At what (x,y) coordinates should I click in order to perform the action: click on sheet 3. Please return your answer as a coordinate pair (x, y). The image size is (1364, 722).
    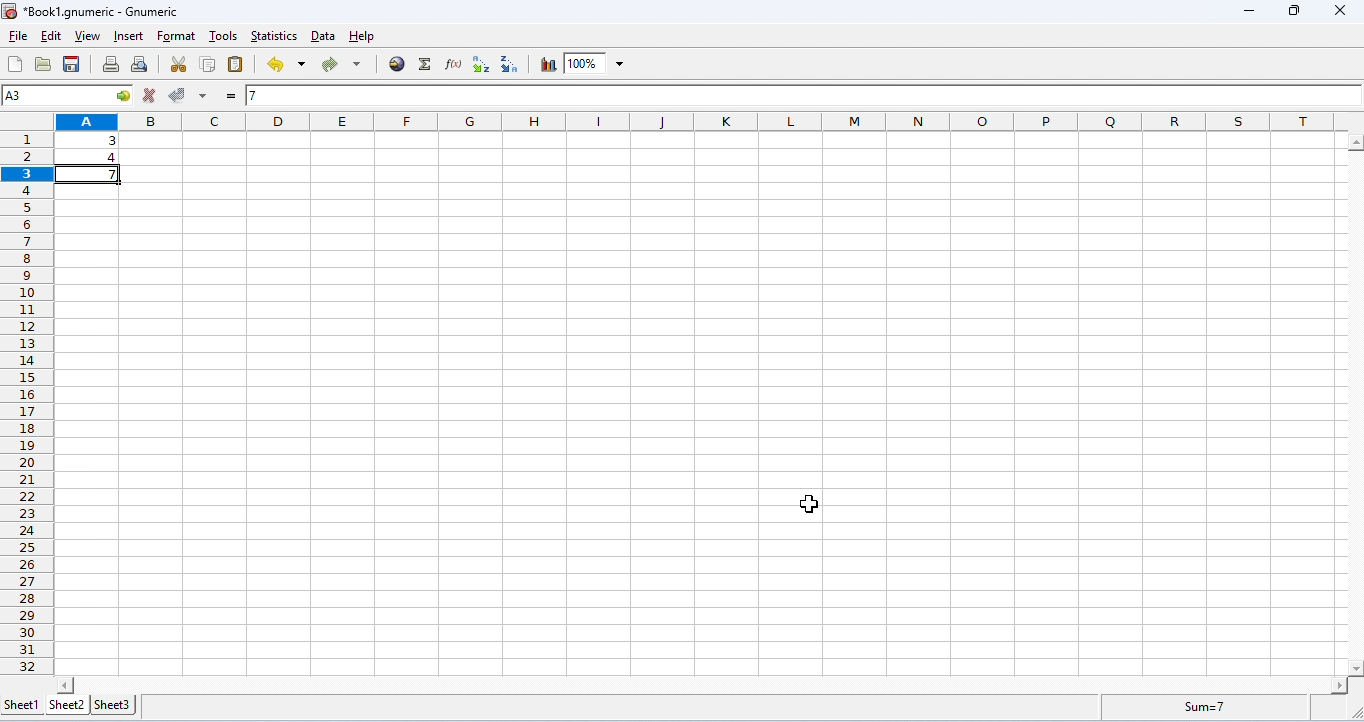
    Looking at the image, I should click on (113, 705).